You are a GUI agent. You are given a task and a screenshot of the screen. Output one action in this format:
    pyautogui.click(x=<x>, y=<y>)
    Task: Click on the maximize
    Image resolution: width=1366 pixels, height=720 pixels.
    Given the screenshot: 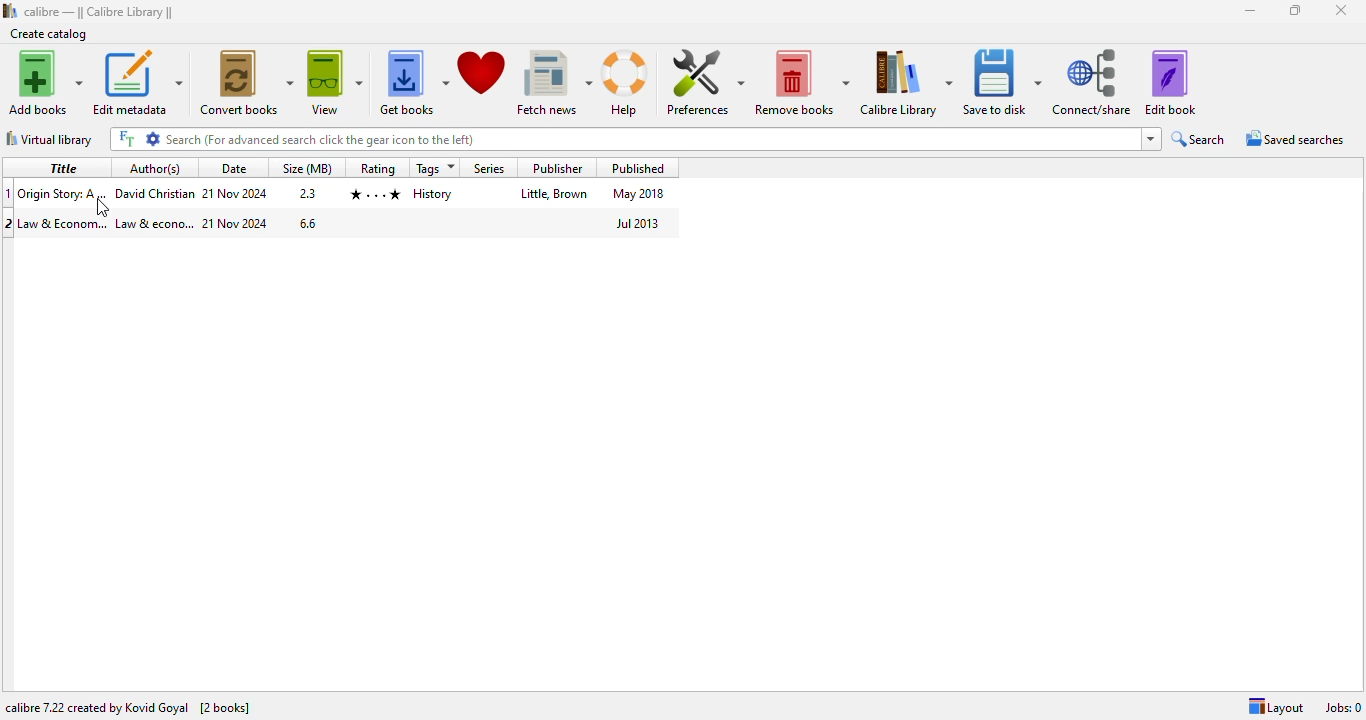 What is the action you would take?
    pyautogui.click(x=1295, y=11)
    